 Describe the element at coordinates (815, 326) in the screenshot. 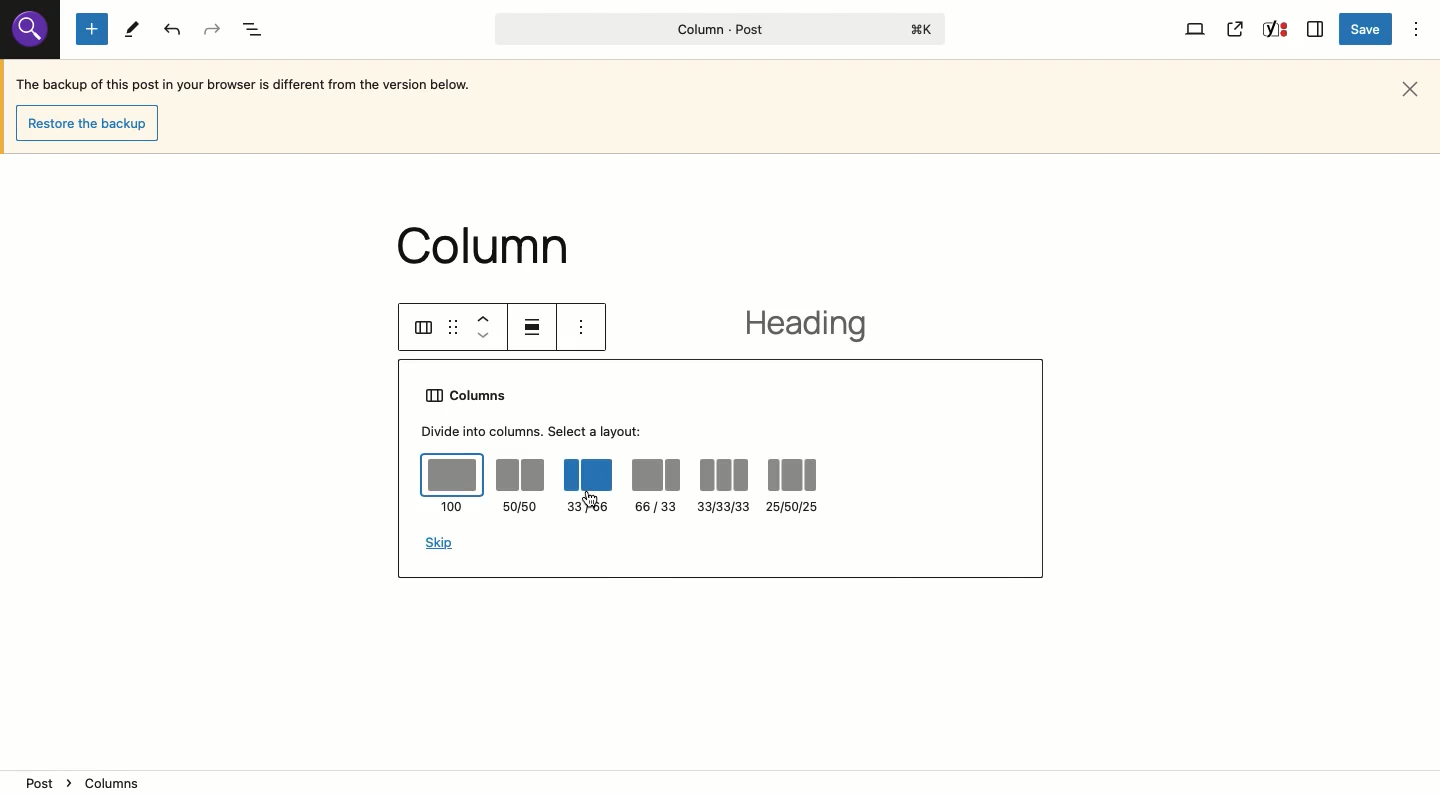

I see `Heading` at that location.